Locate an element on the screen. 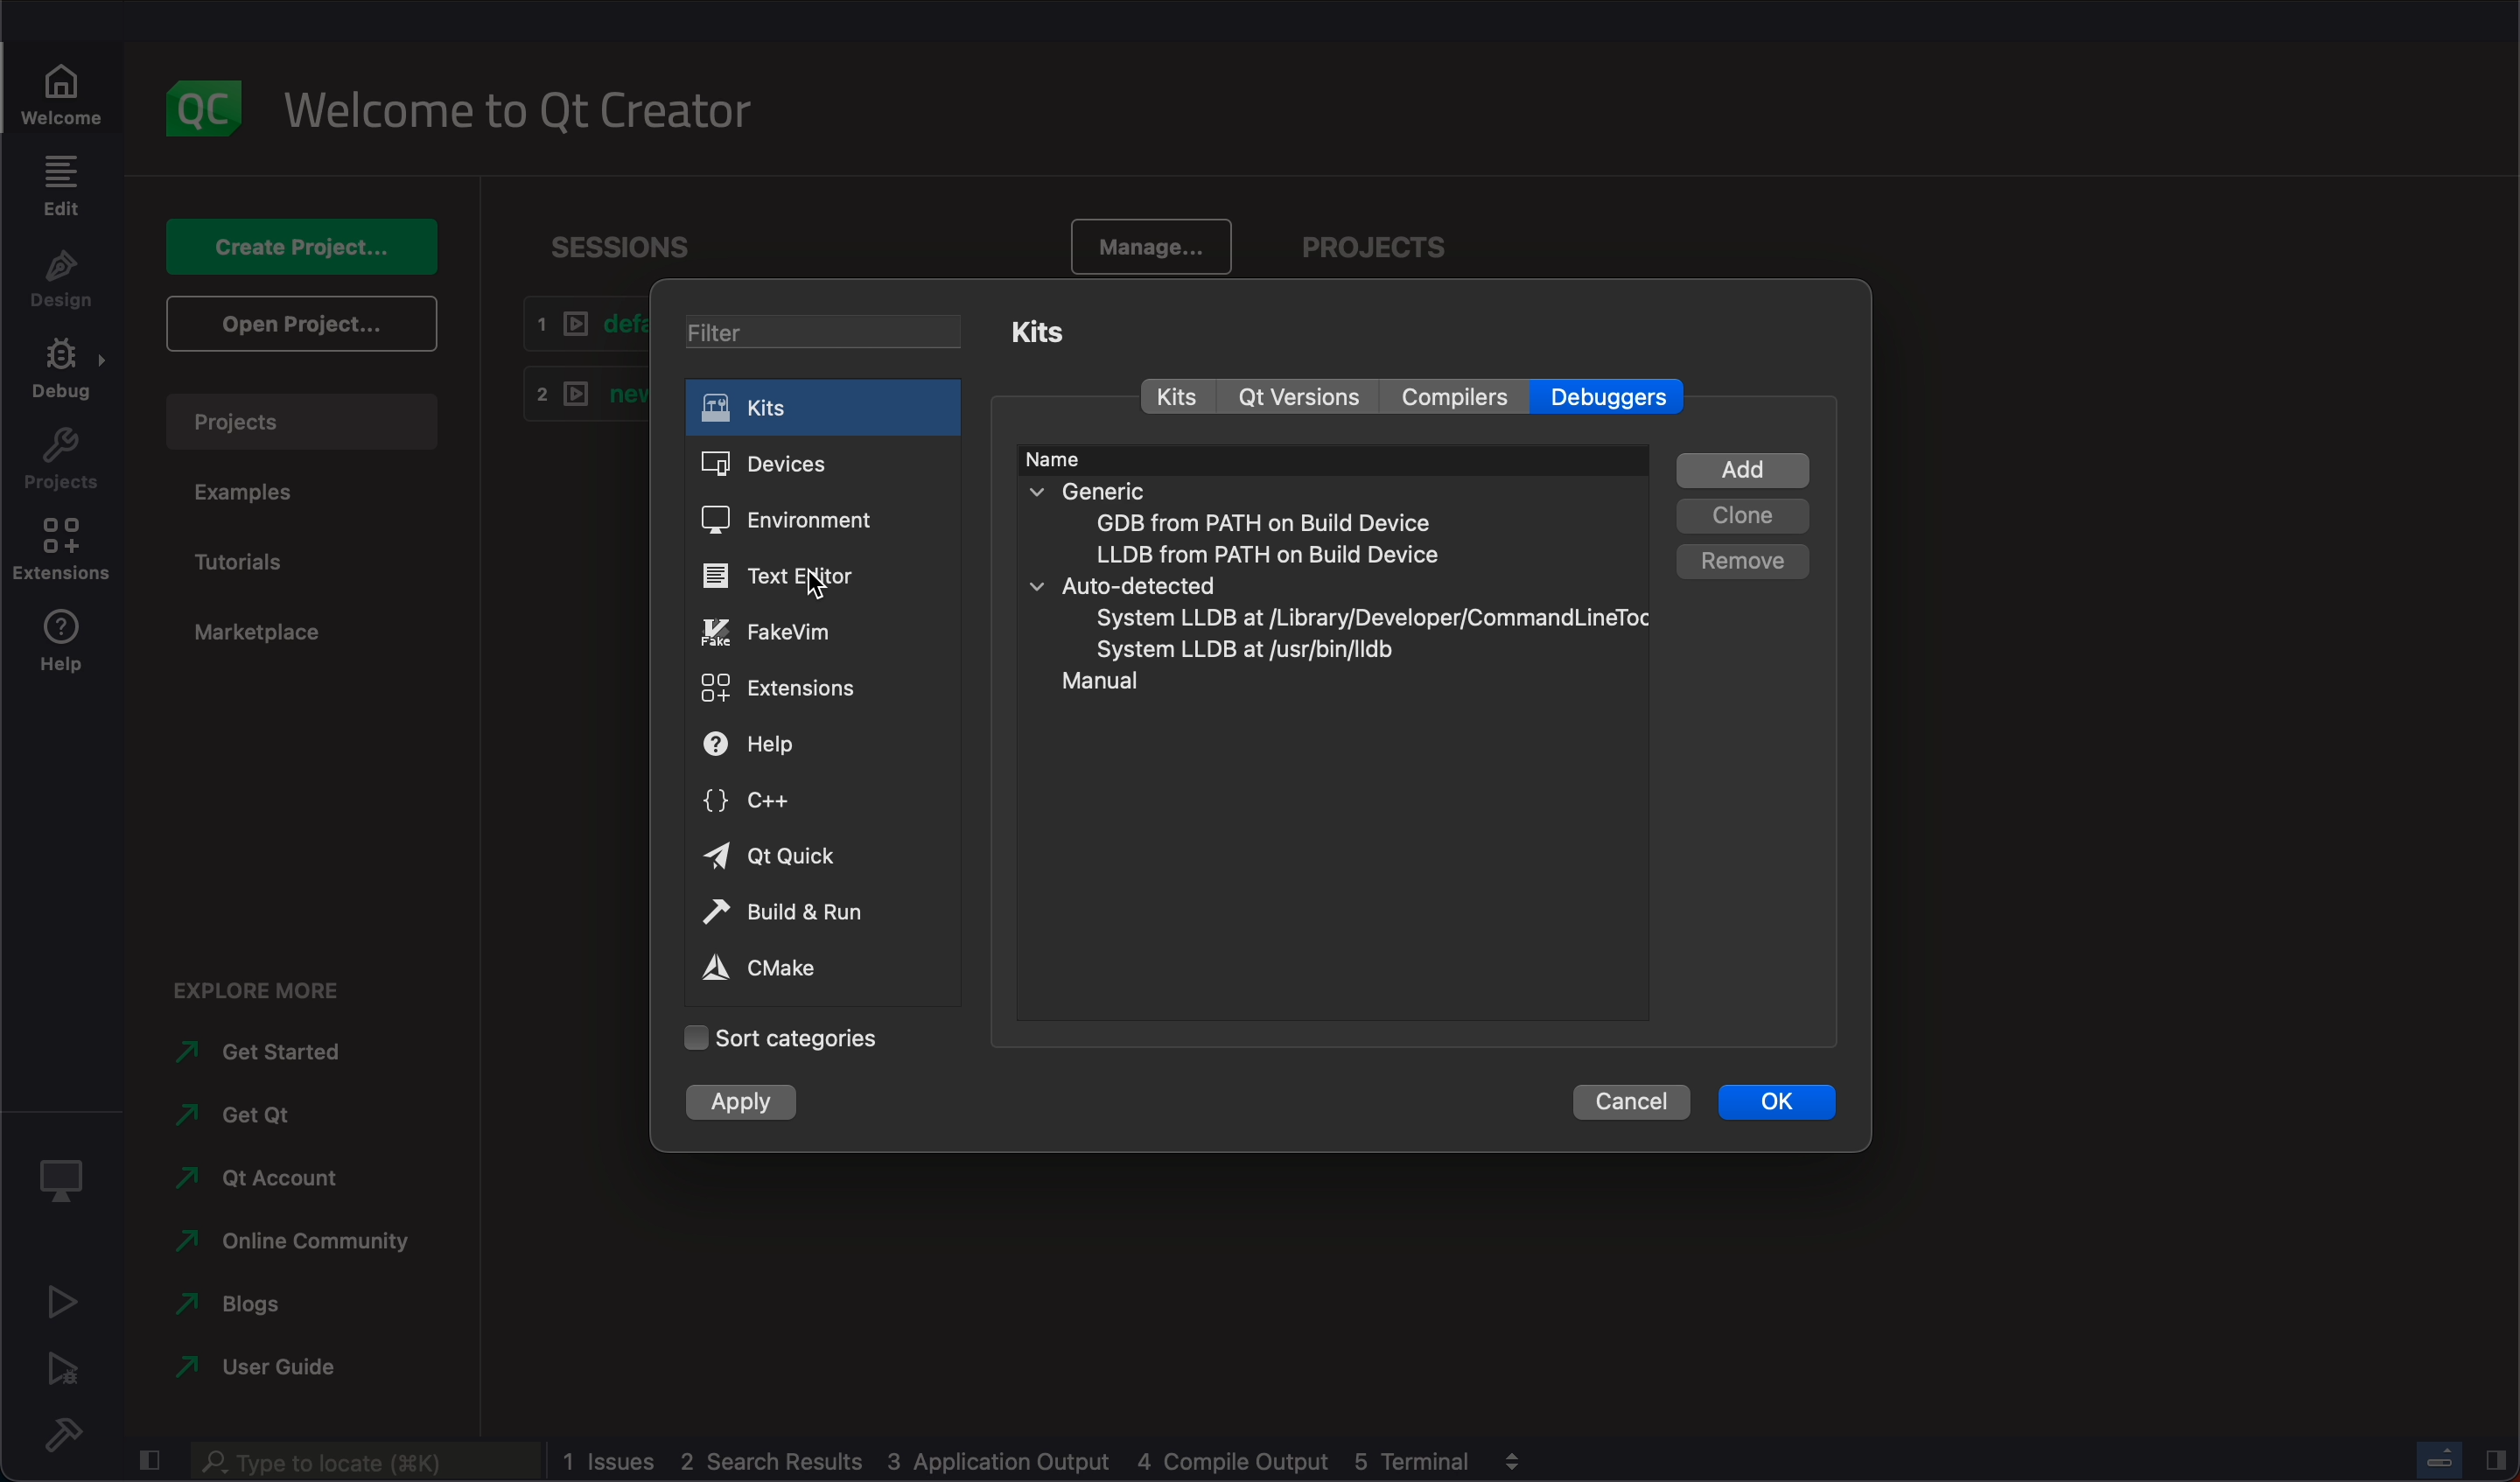  logo is located at coordinates (212, 109).